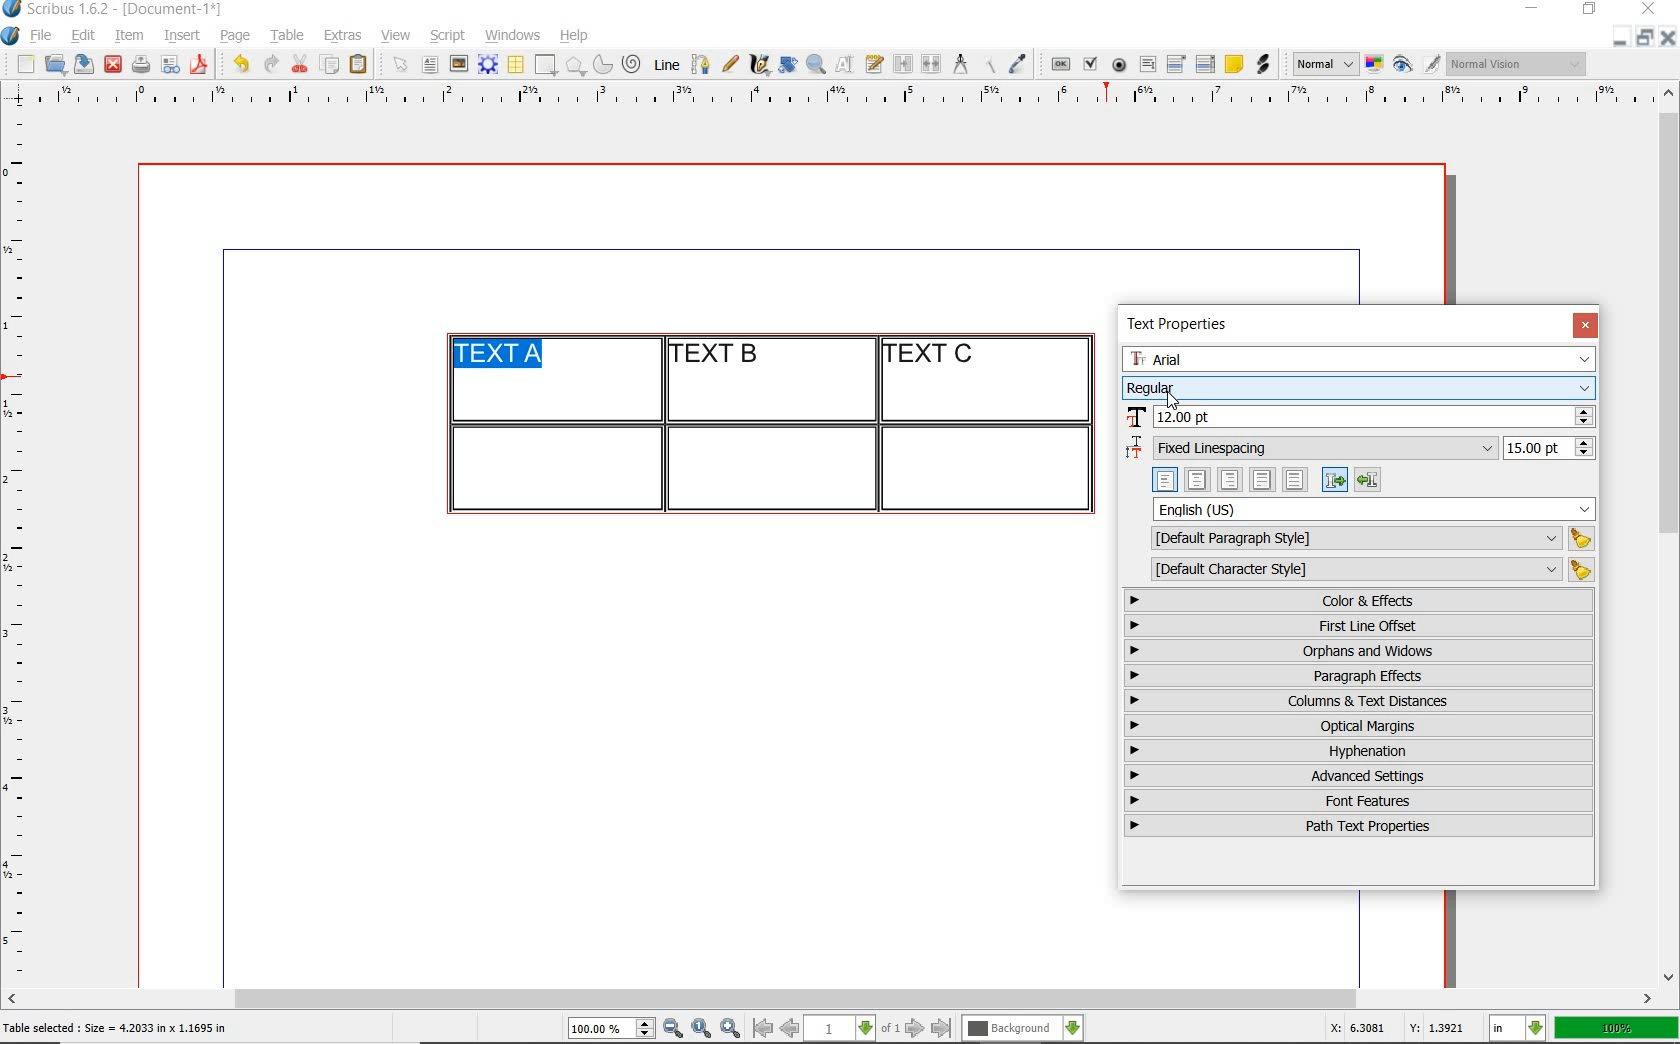 The height and width of the screenshot is (1044, 1680). What do you see at coordinates (54, 63) in the screenshot?
I see `open` at bounding box center [54, 63].